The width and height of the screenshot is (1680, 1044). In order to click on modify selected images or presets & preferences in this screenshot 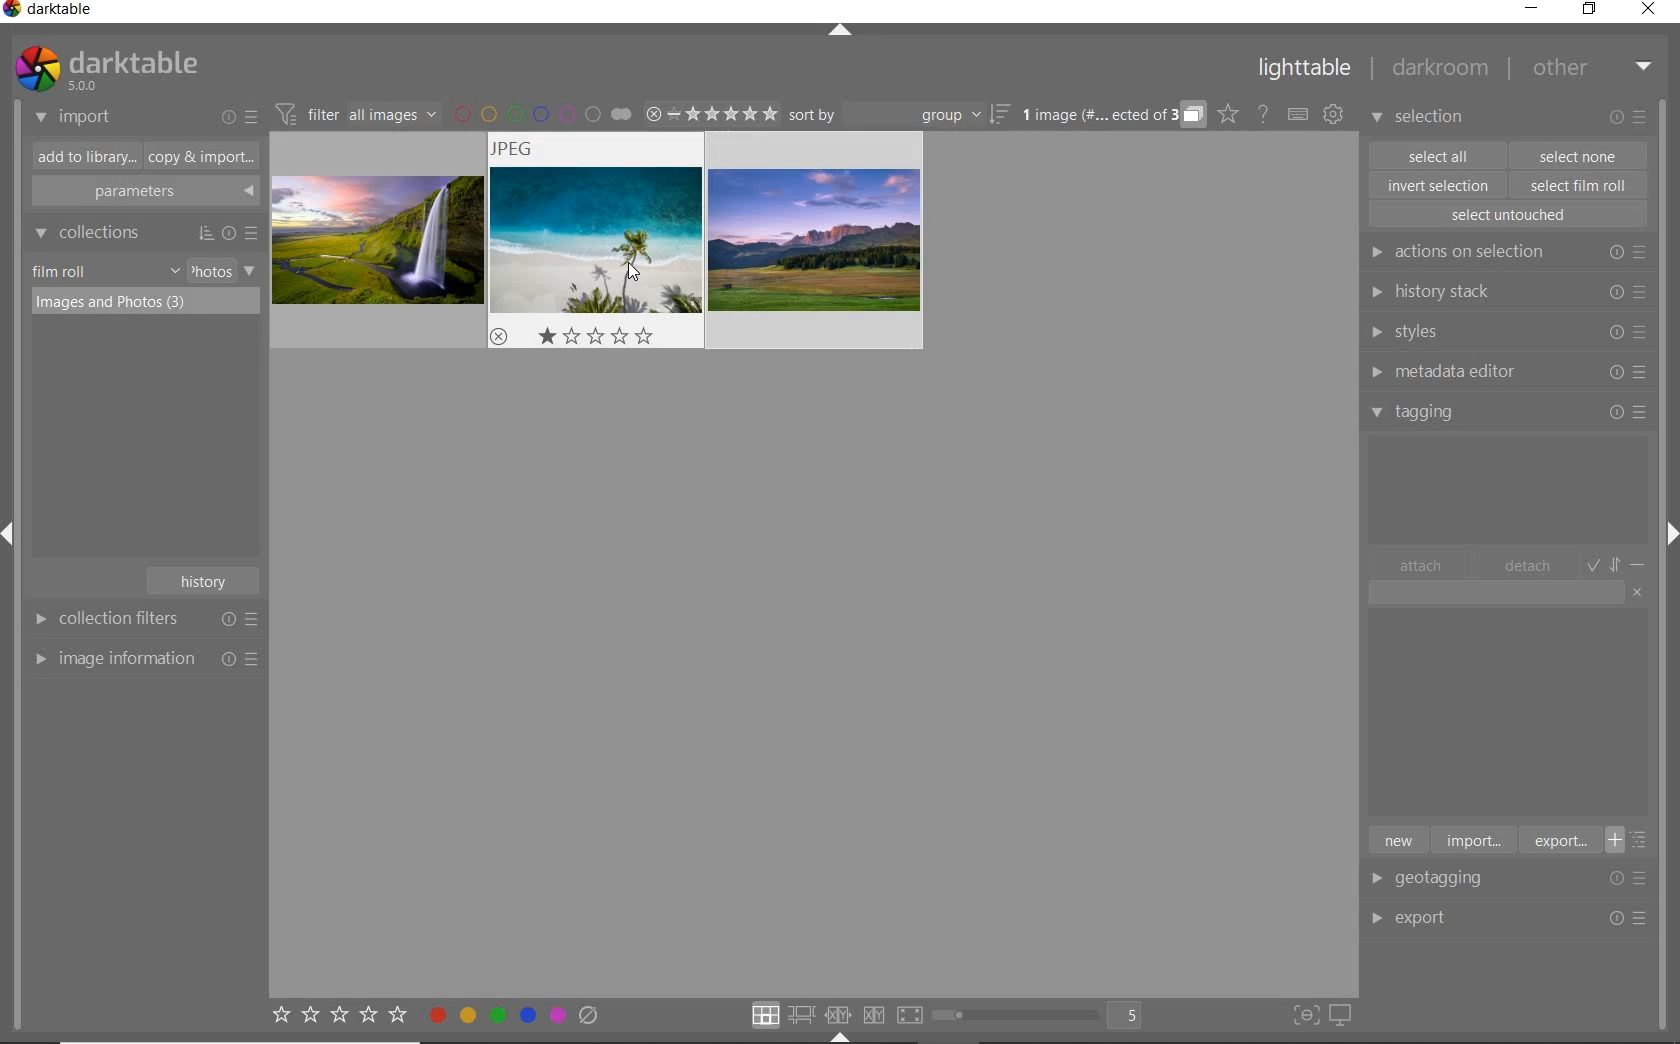, I will do `click(1631, 118)`.